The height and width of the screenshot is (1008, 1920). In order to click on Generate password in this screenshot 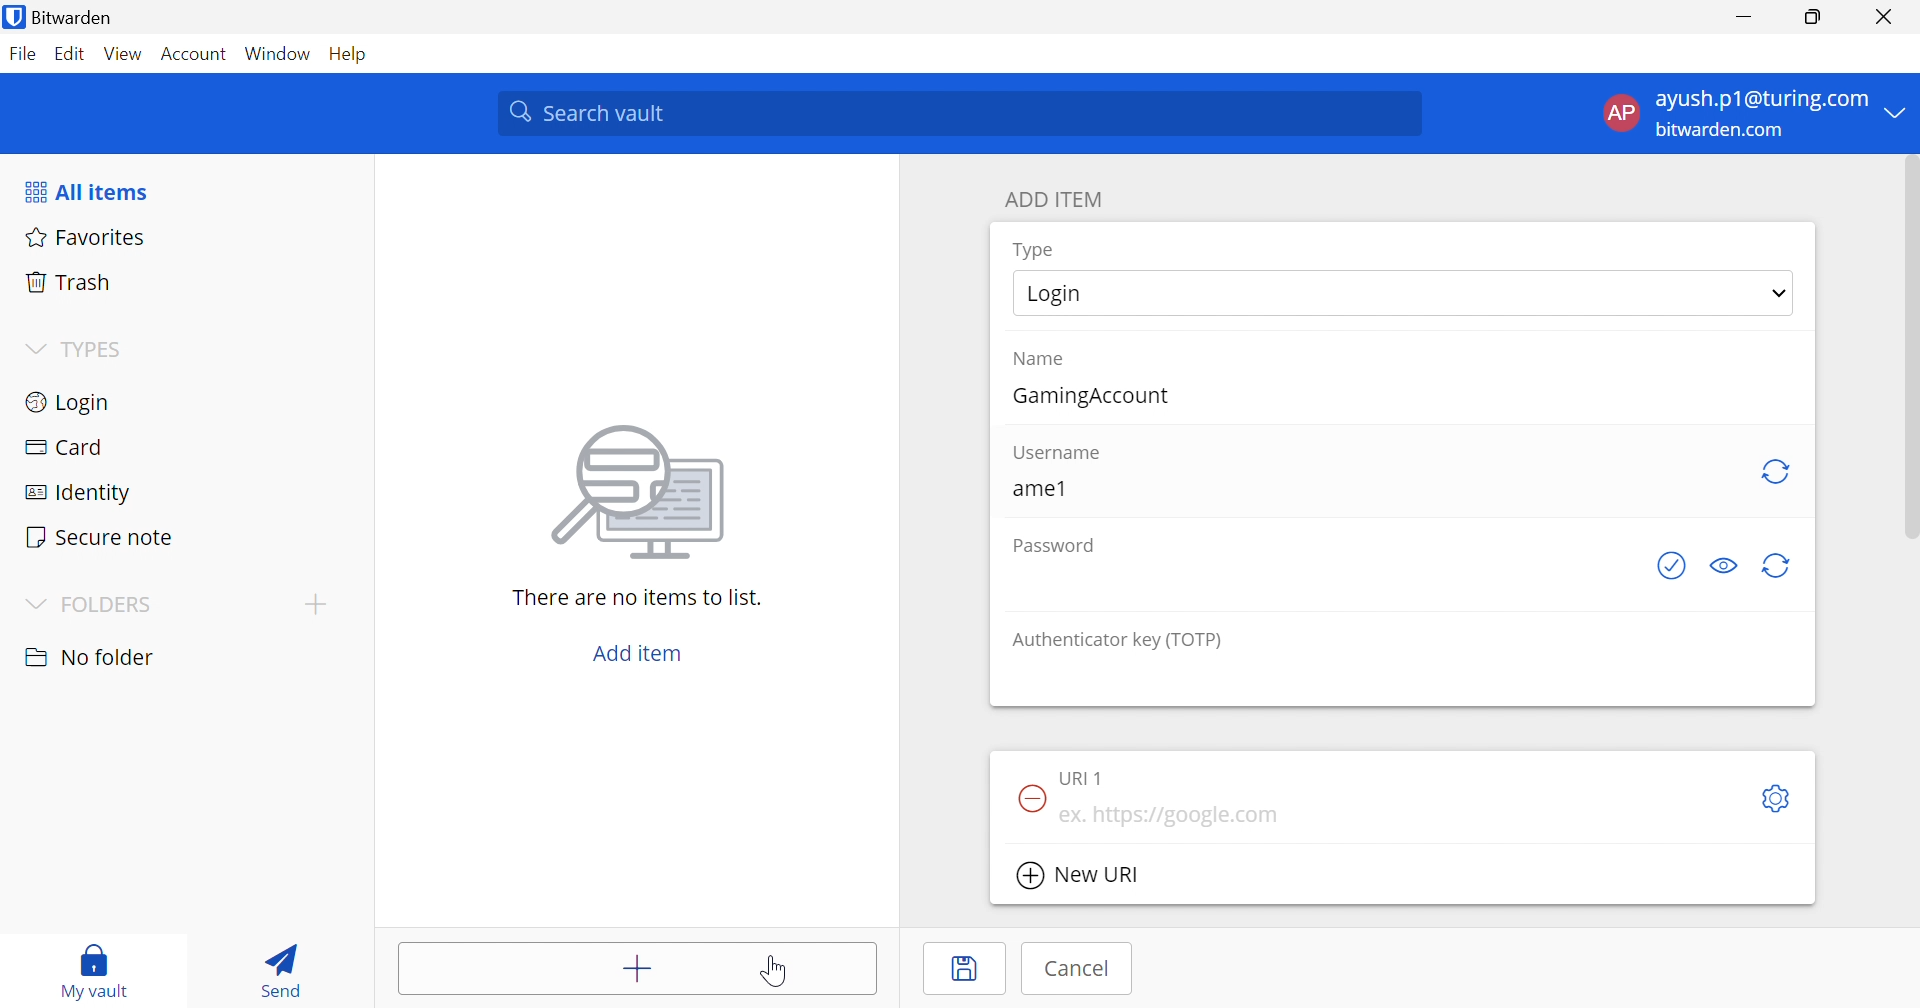, I will do `click(1779, 565)`.